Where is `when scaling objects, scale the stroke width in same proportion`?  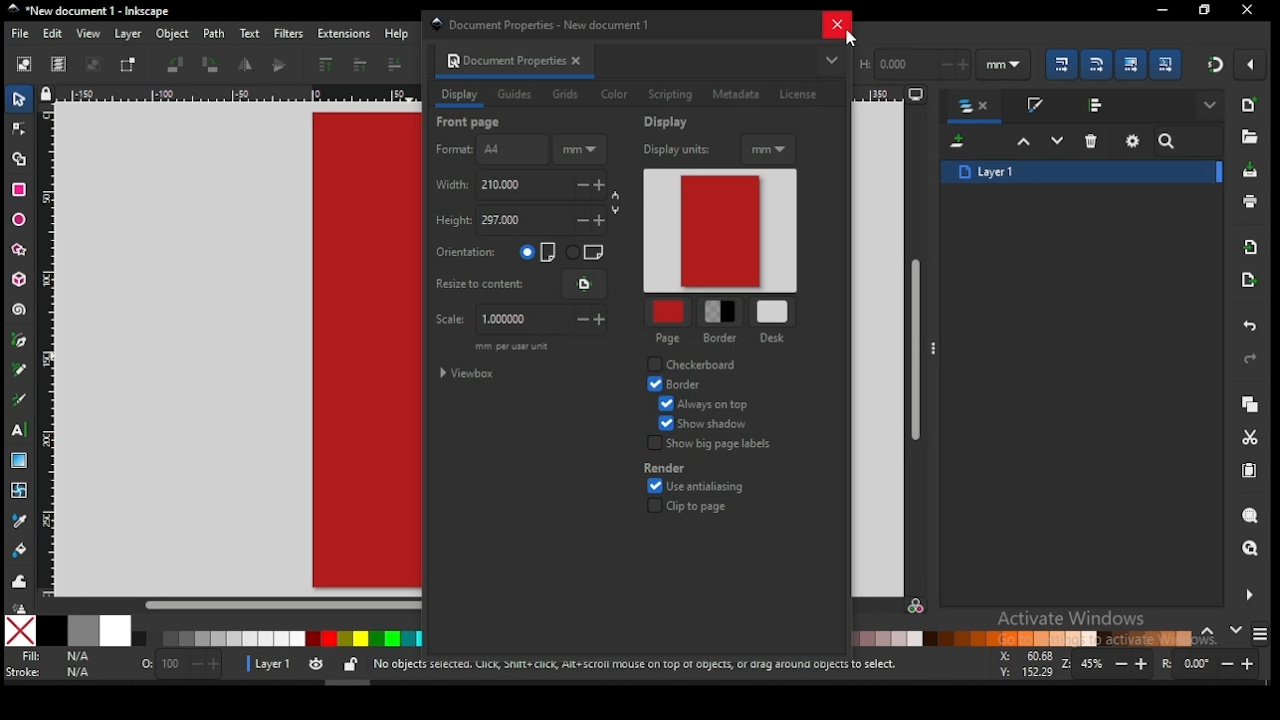 when scaling objects, scale the stroke width in same proportion is located at coordinates (1058, 64).